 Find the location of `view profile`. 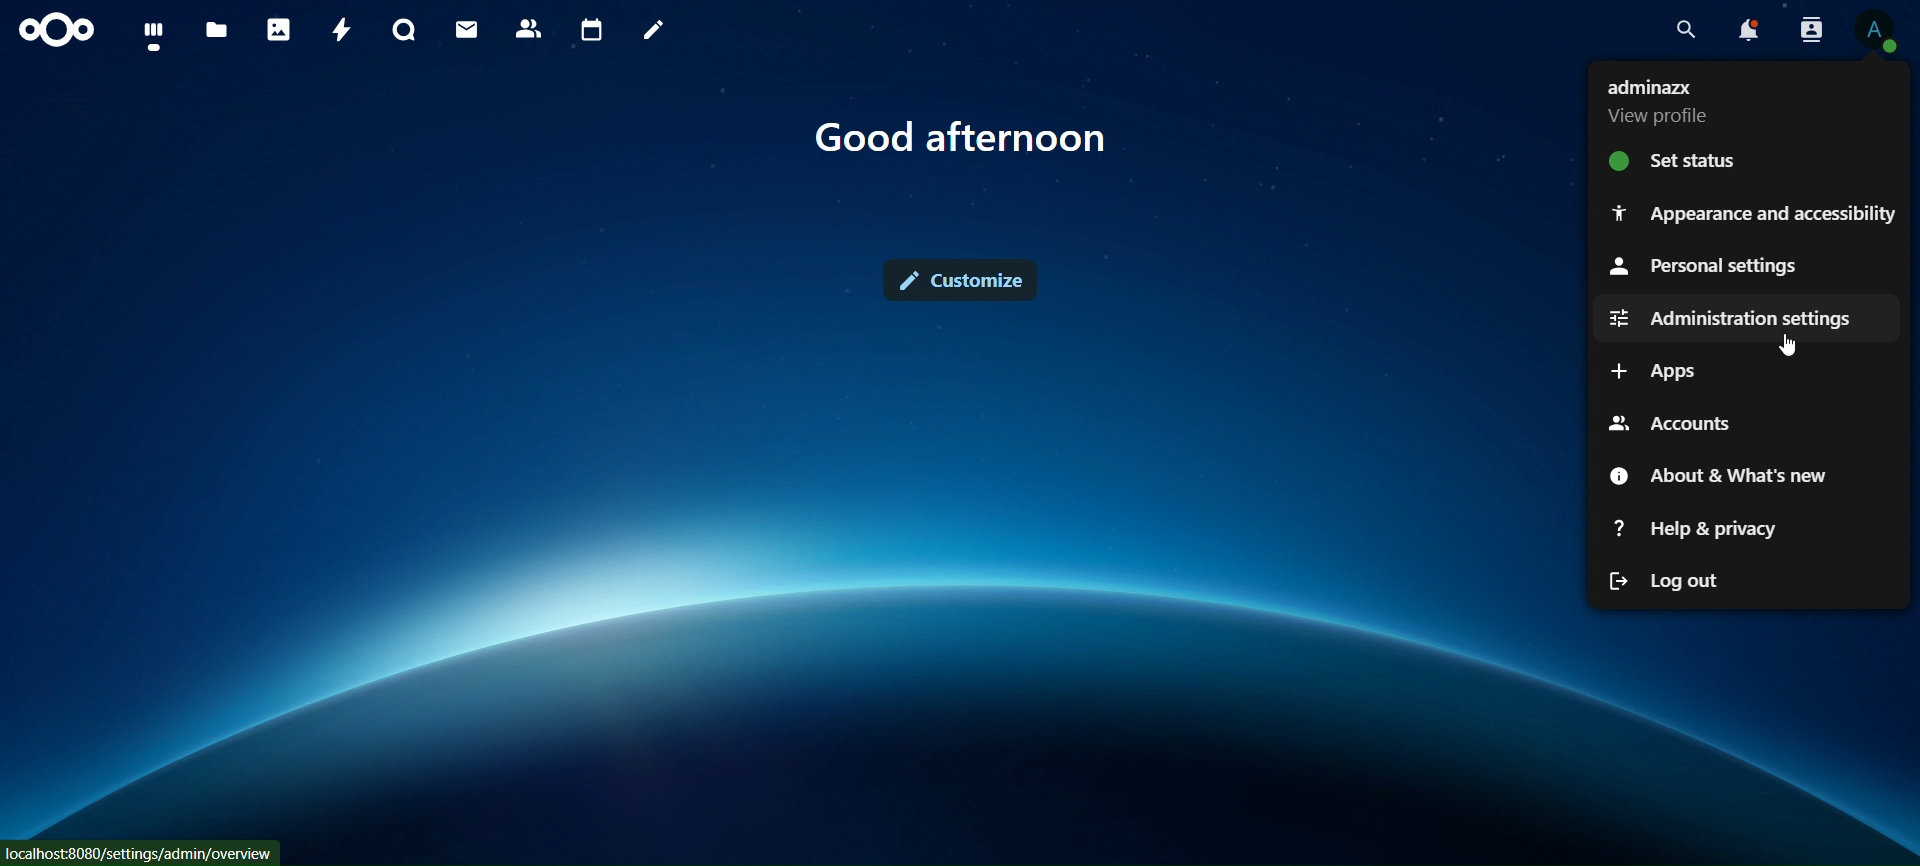

view profile is located at coordinates (1655, 103).